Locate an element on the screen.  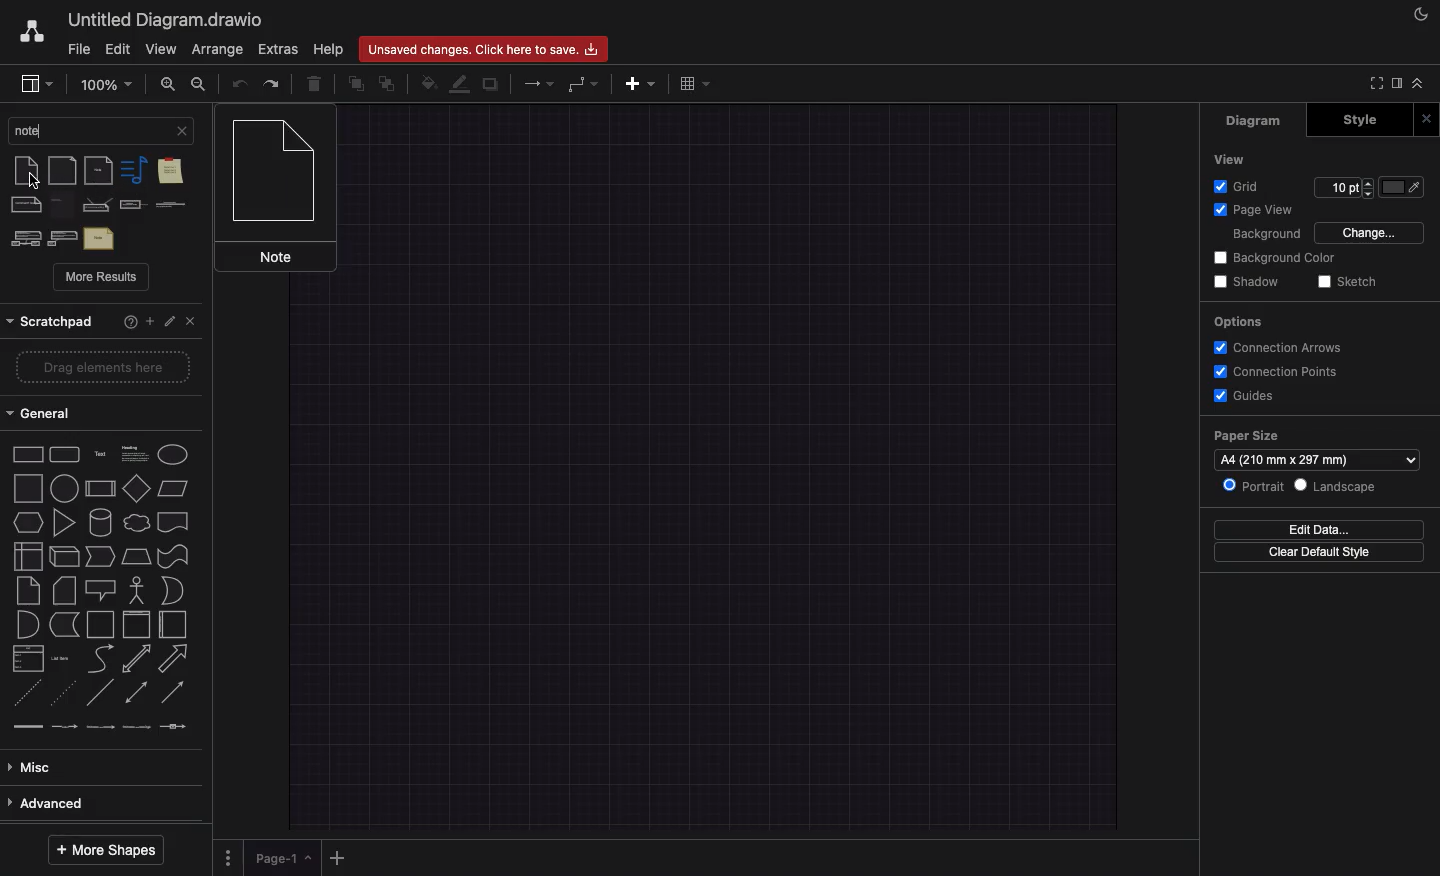
connector with 3 label is located at coordinates (139, 735).